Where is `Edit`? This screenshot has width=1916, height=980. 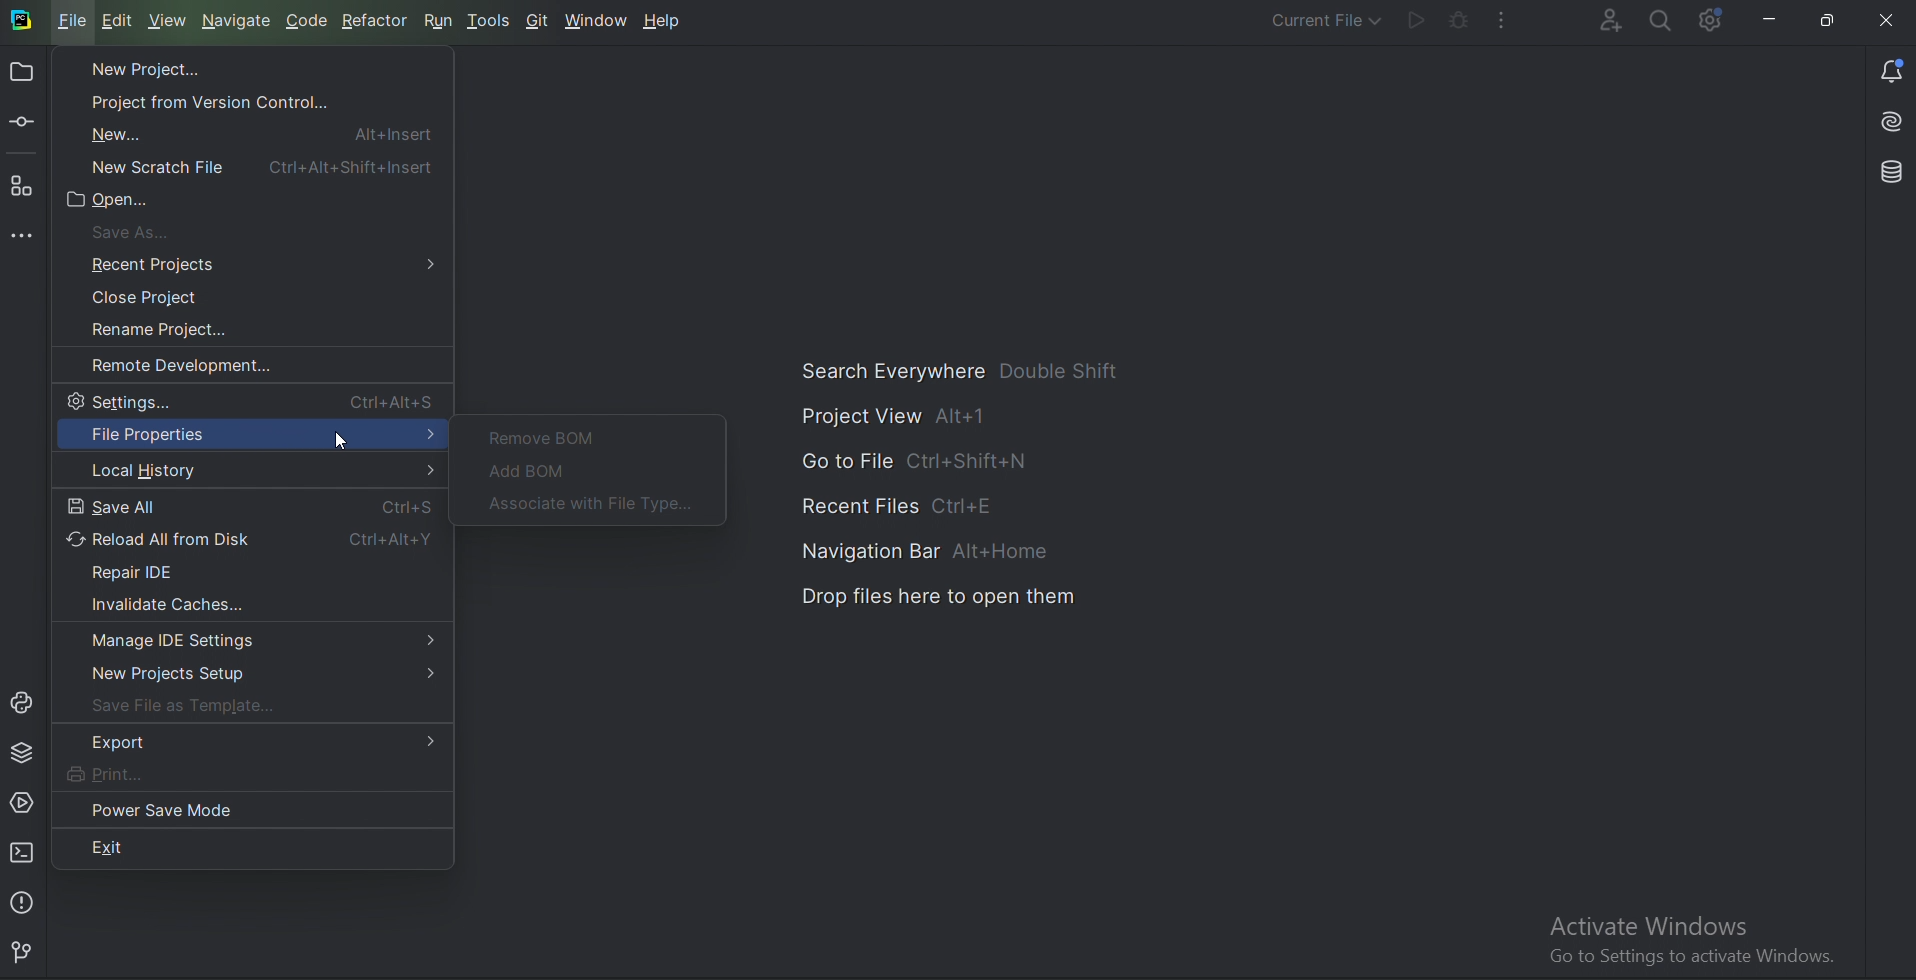 Edit is located at coordinates (122, 22).